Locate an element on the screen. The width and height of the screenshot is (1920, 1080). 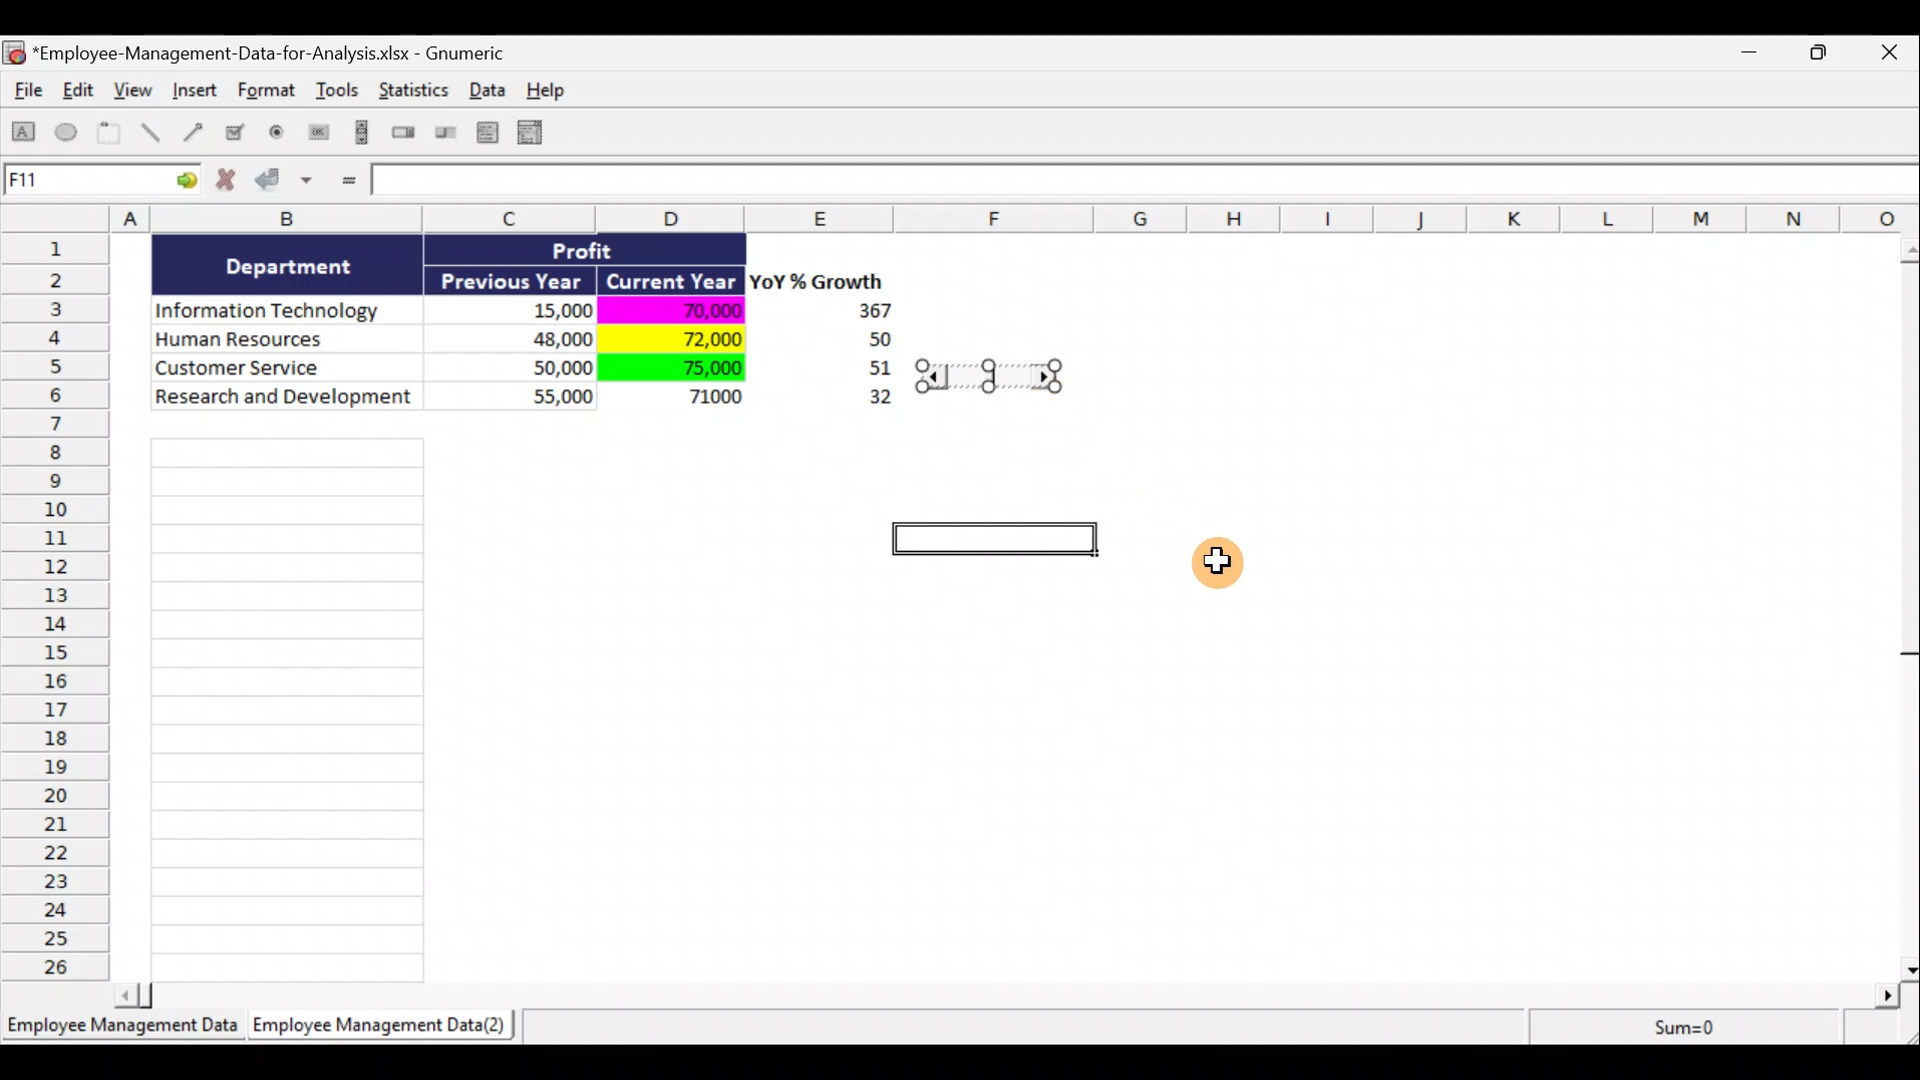
Columns is located at coordinates (967, 218).